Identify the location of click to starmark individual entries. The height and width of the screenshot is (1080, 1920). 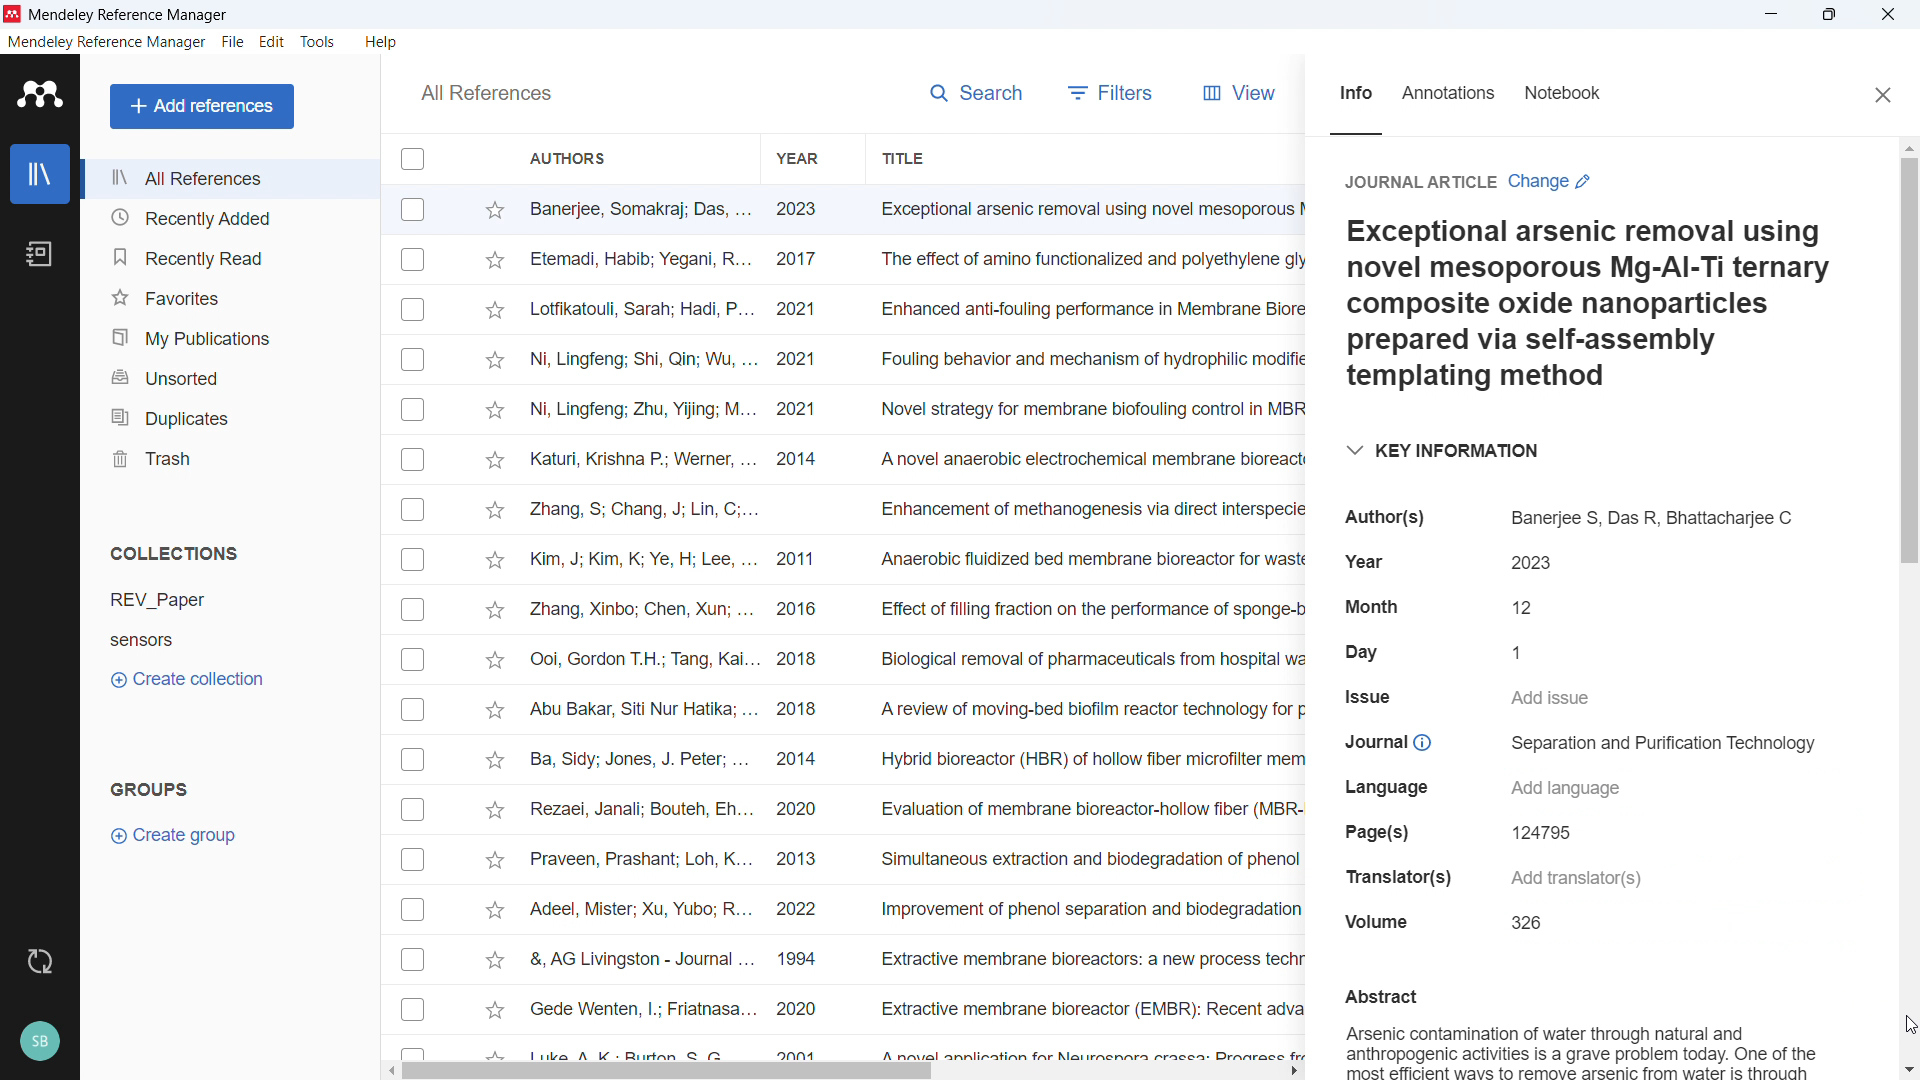
(491, 960).